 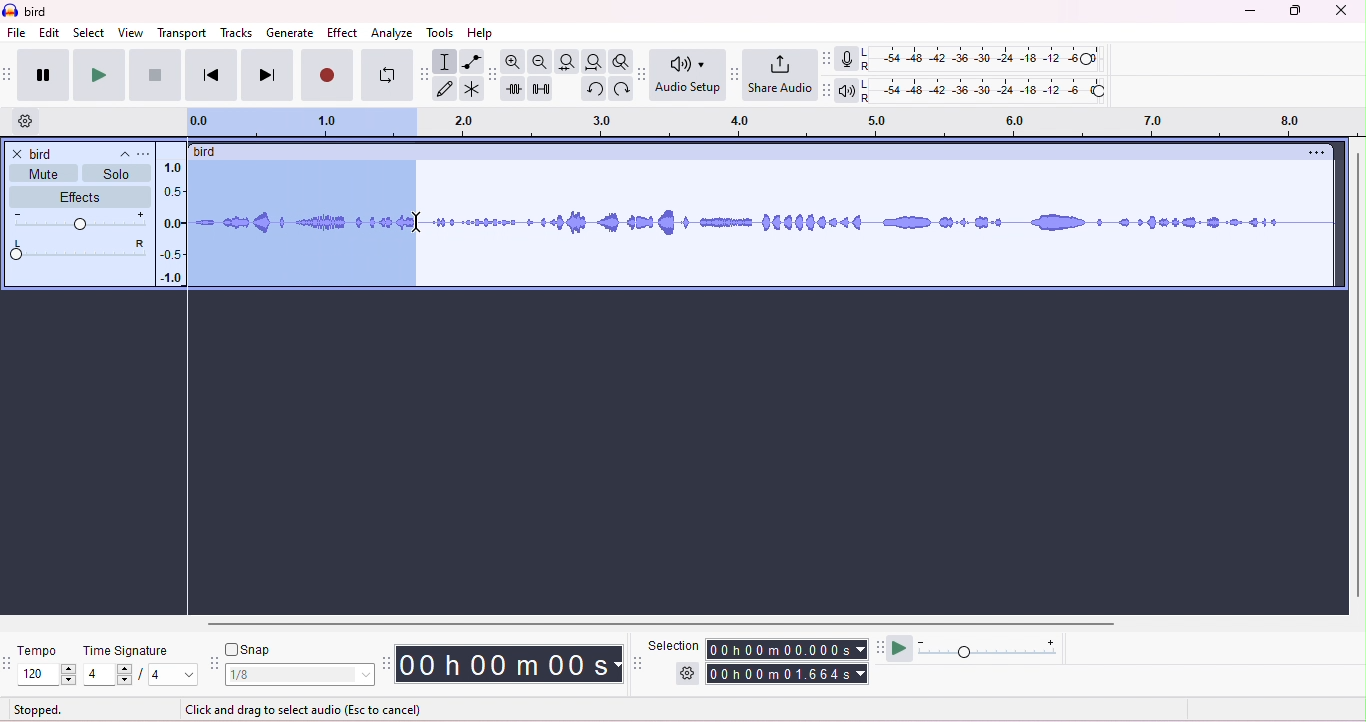 What do you see at coordinates (788, 648) in the screenshot?
I see `00h00m0.000s (start time) ` at bounding box center [788, 648].